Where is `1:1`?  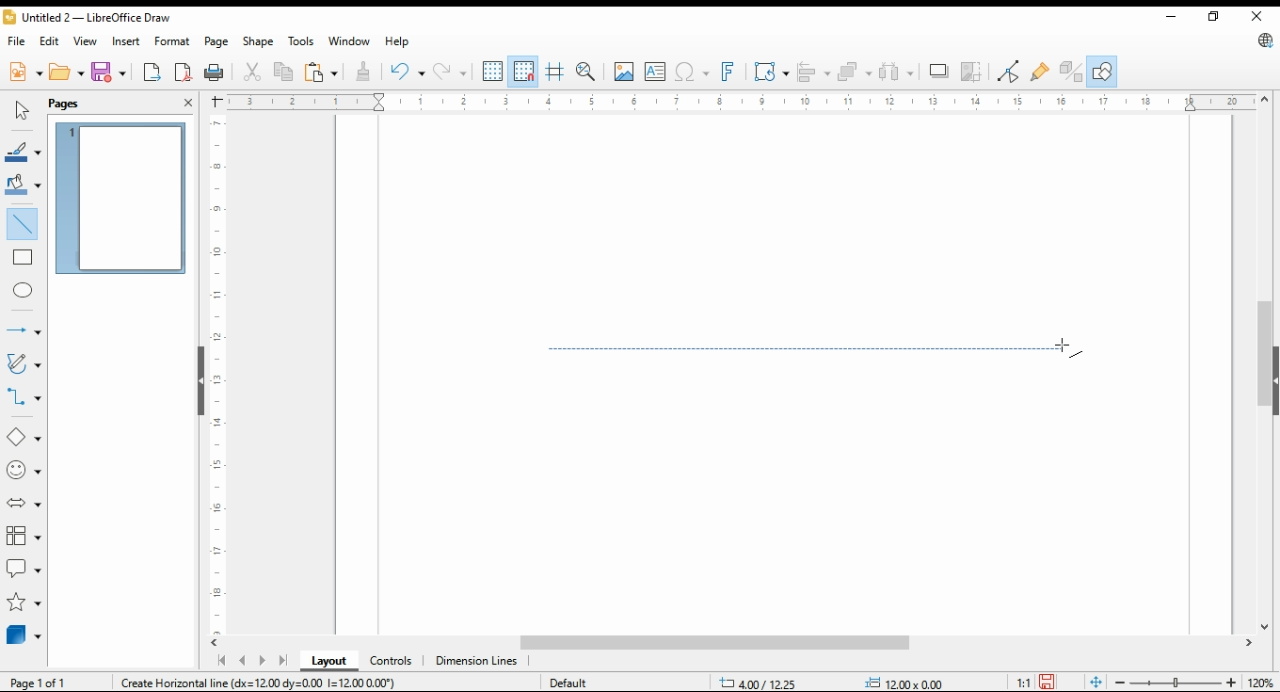
1:1 is located at coordinates (1023, 681).